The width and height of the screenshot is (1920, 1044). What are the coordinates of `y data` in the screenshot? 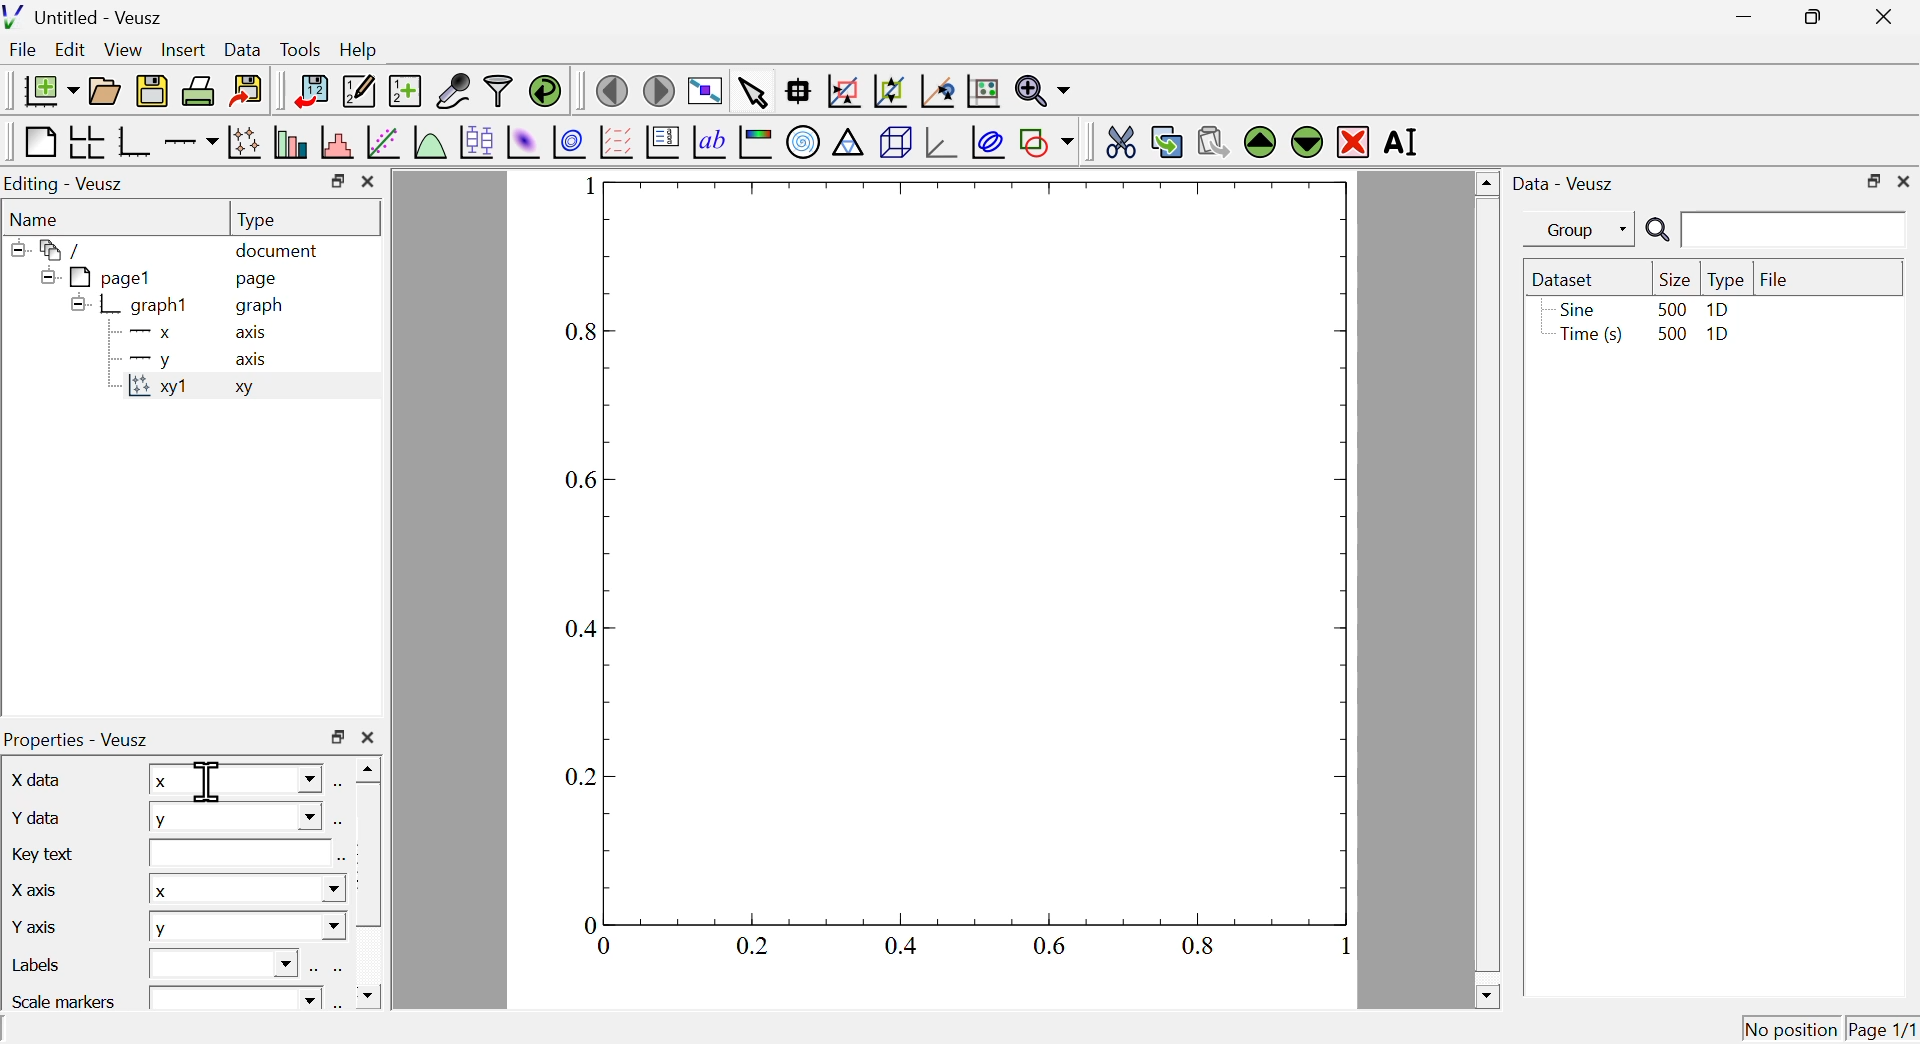 It's located at (37, 817).